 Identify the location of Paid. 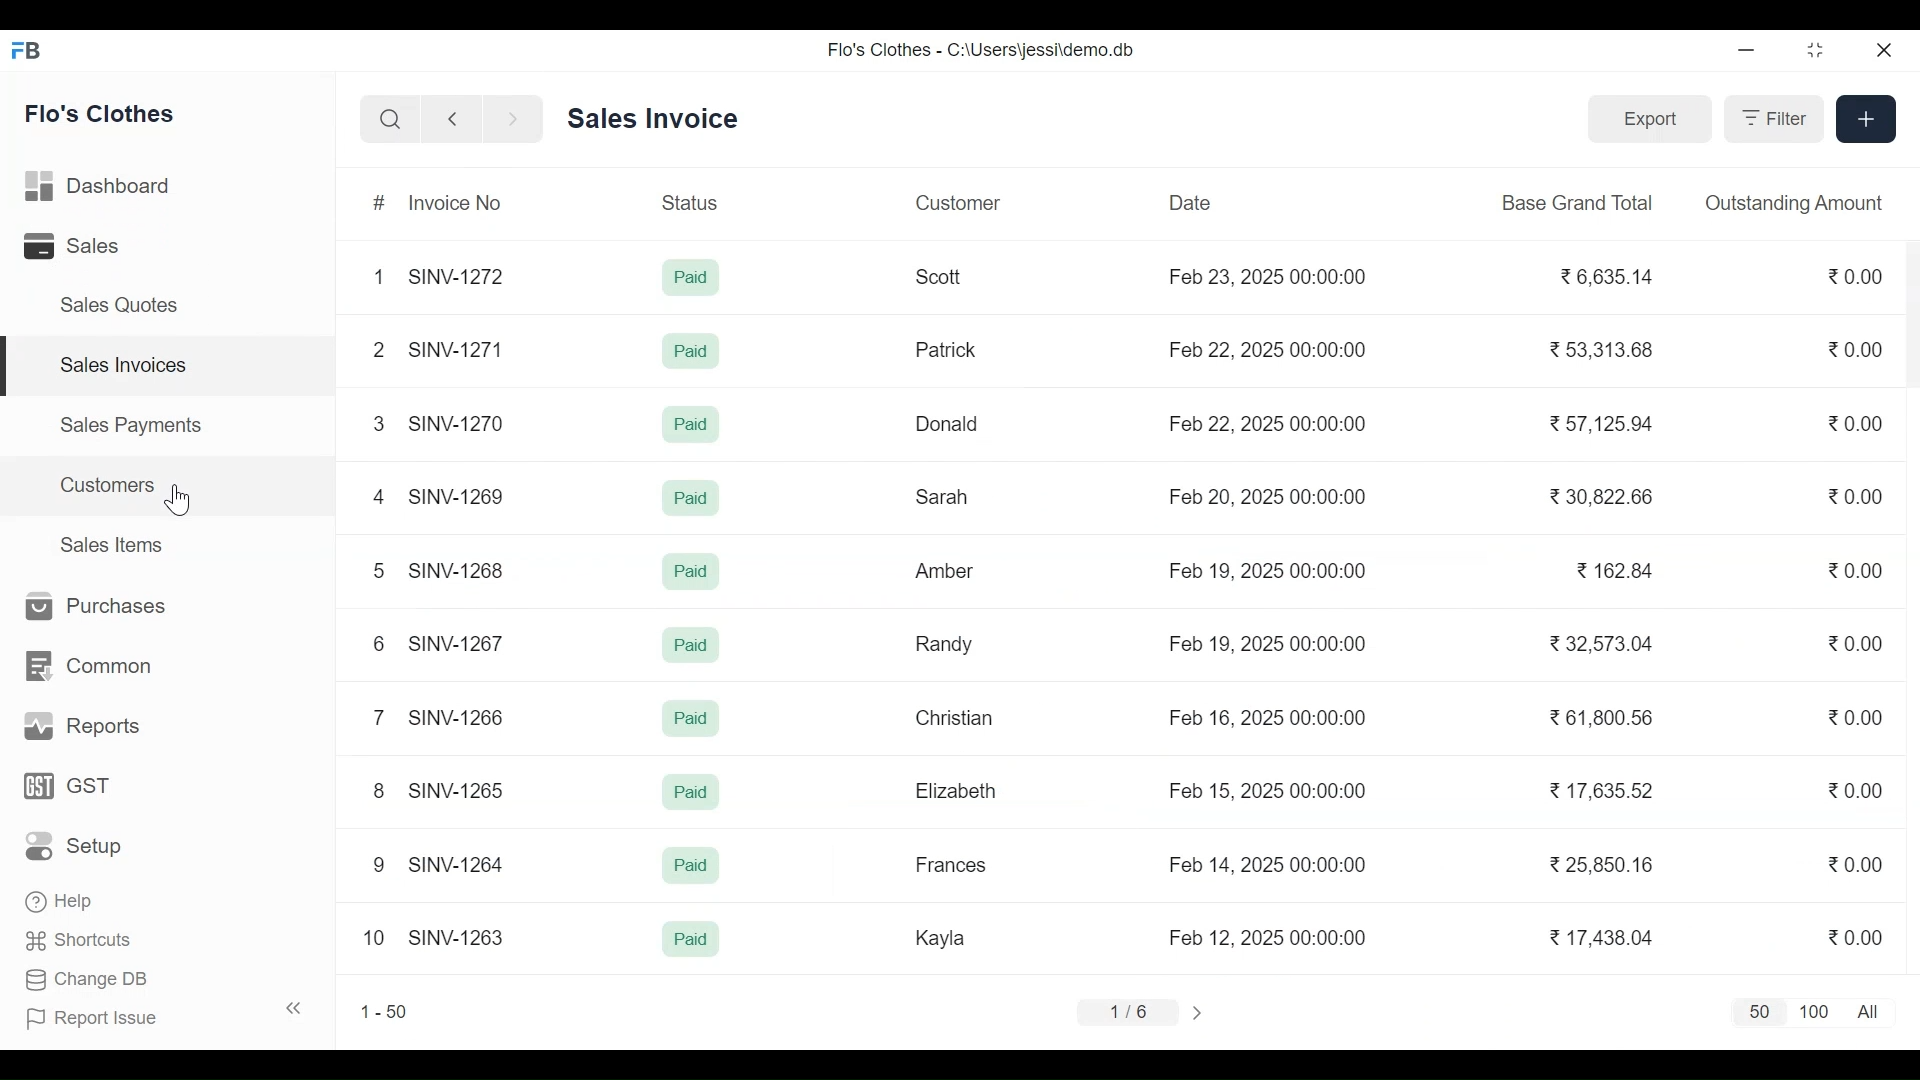
(691, 866).